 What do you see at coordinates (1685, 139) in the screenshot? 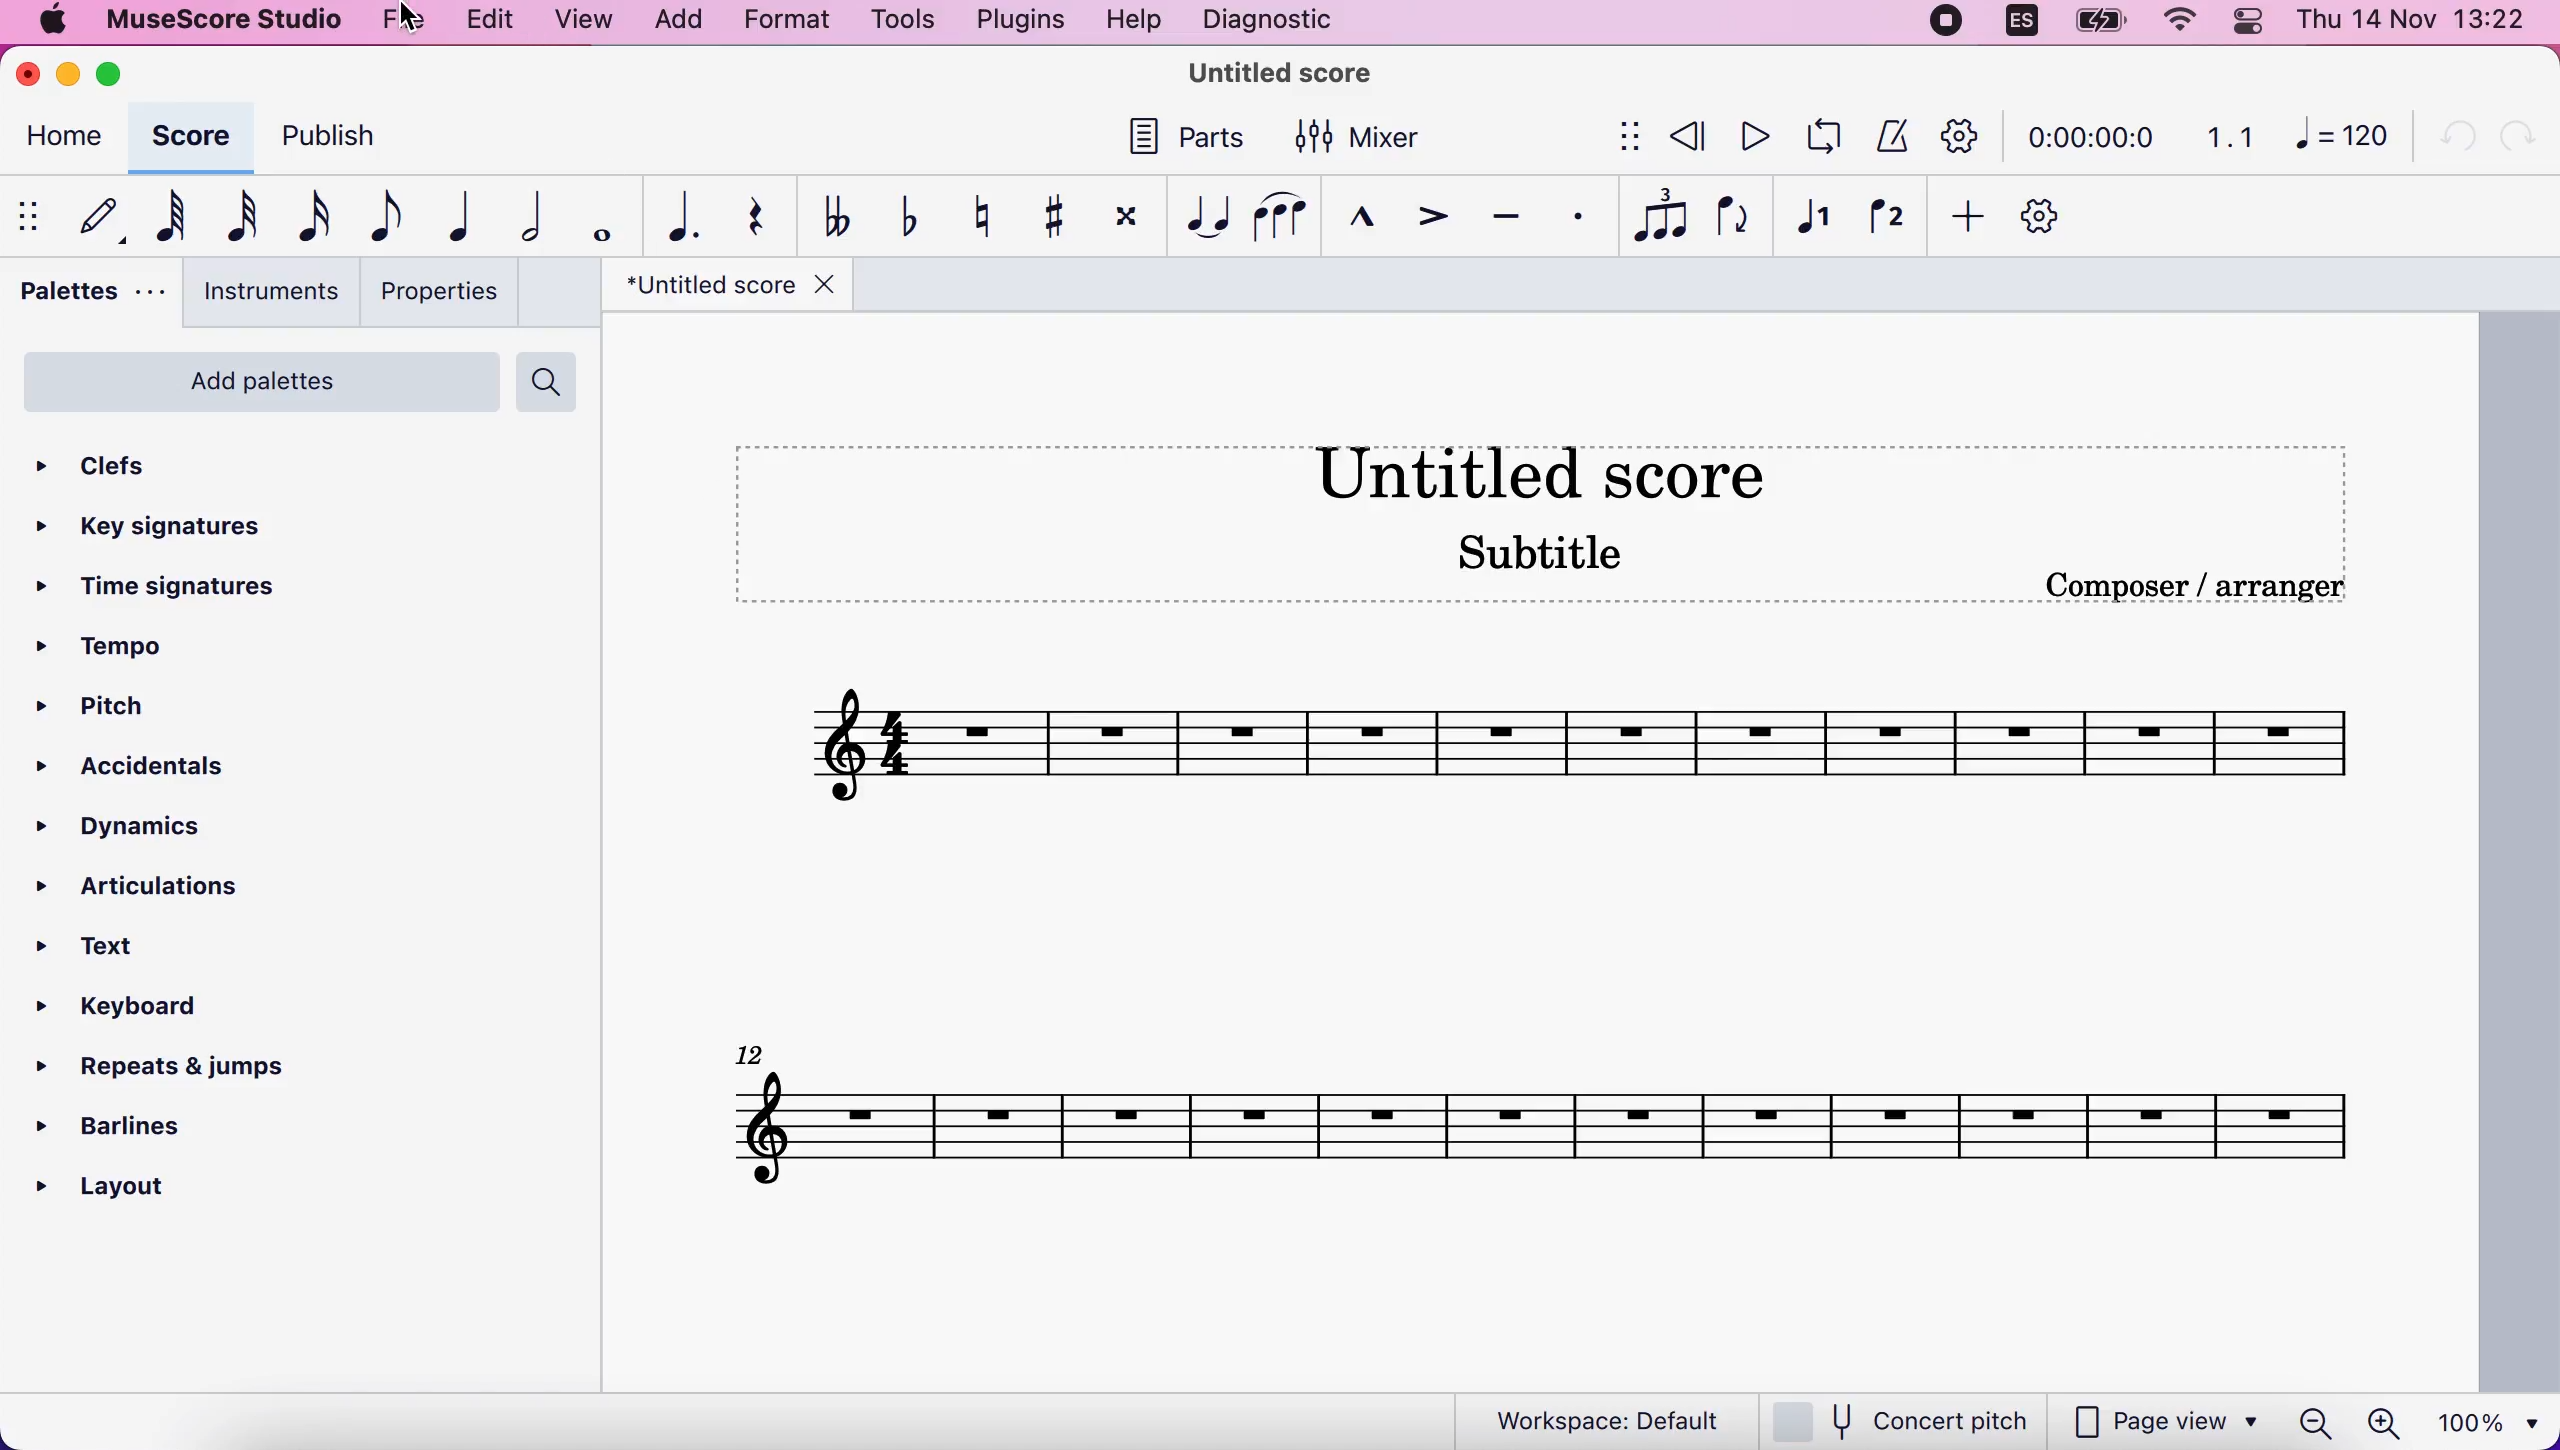
I see `review` at bounding box center [1685, 139].